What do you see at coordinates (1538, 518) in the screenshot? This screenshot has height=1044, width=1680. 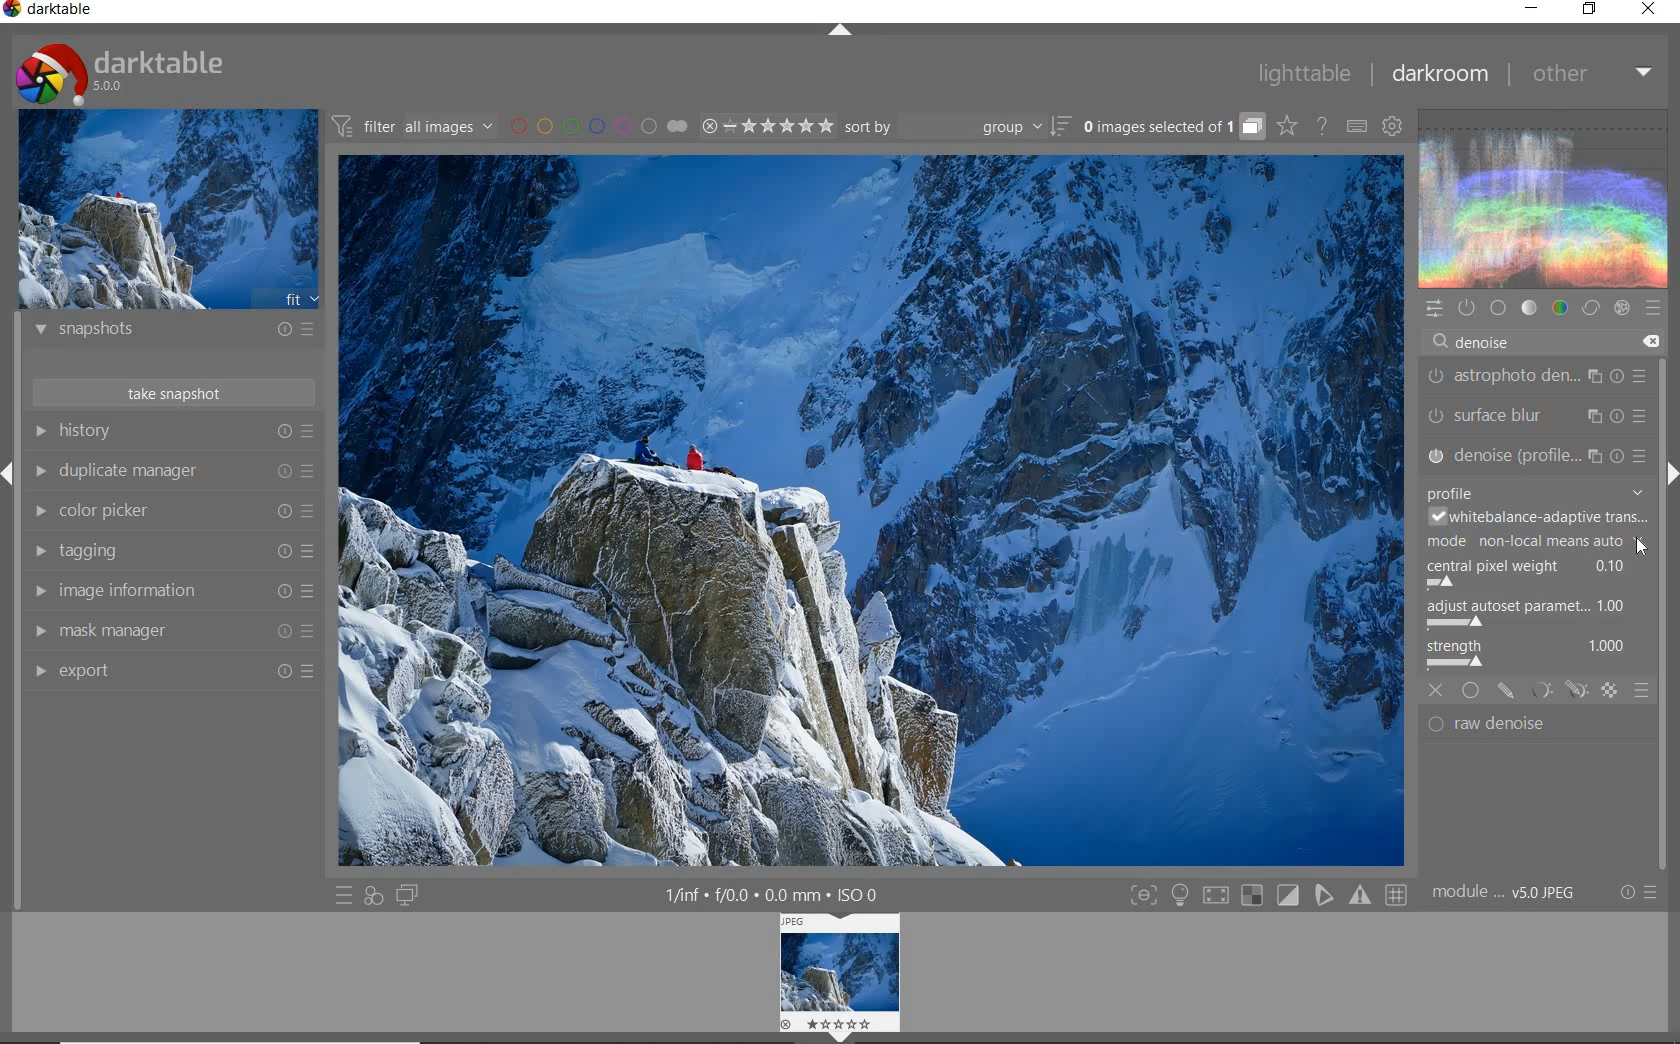 I see `whitebalance-adaptive transition` at bounding box center [1538, 518].